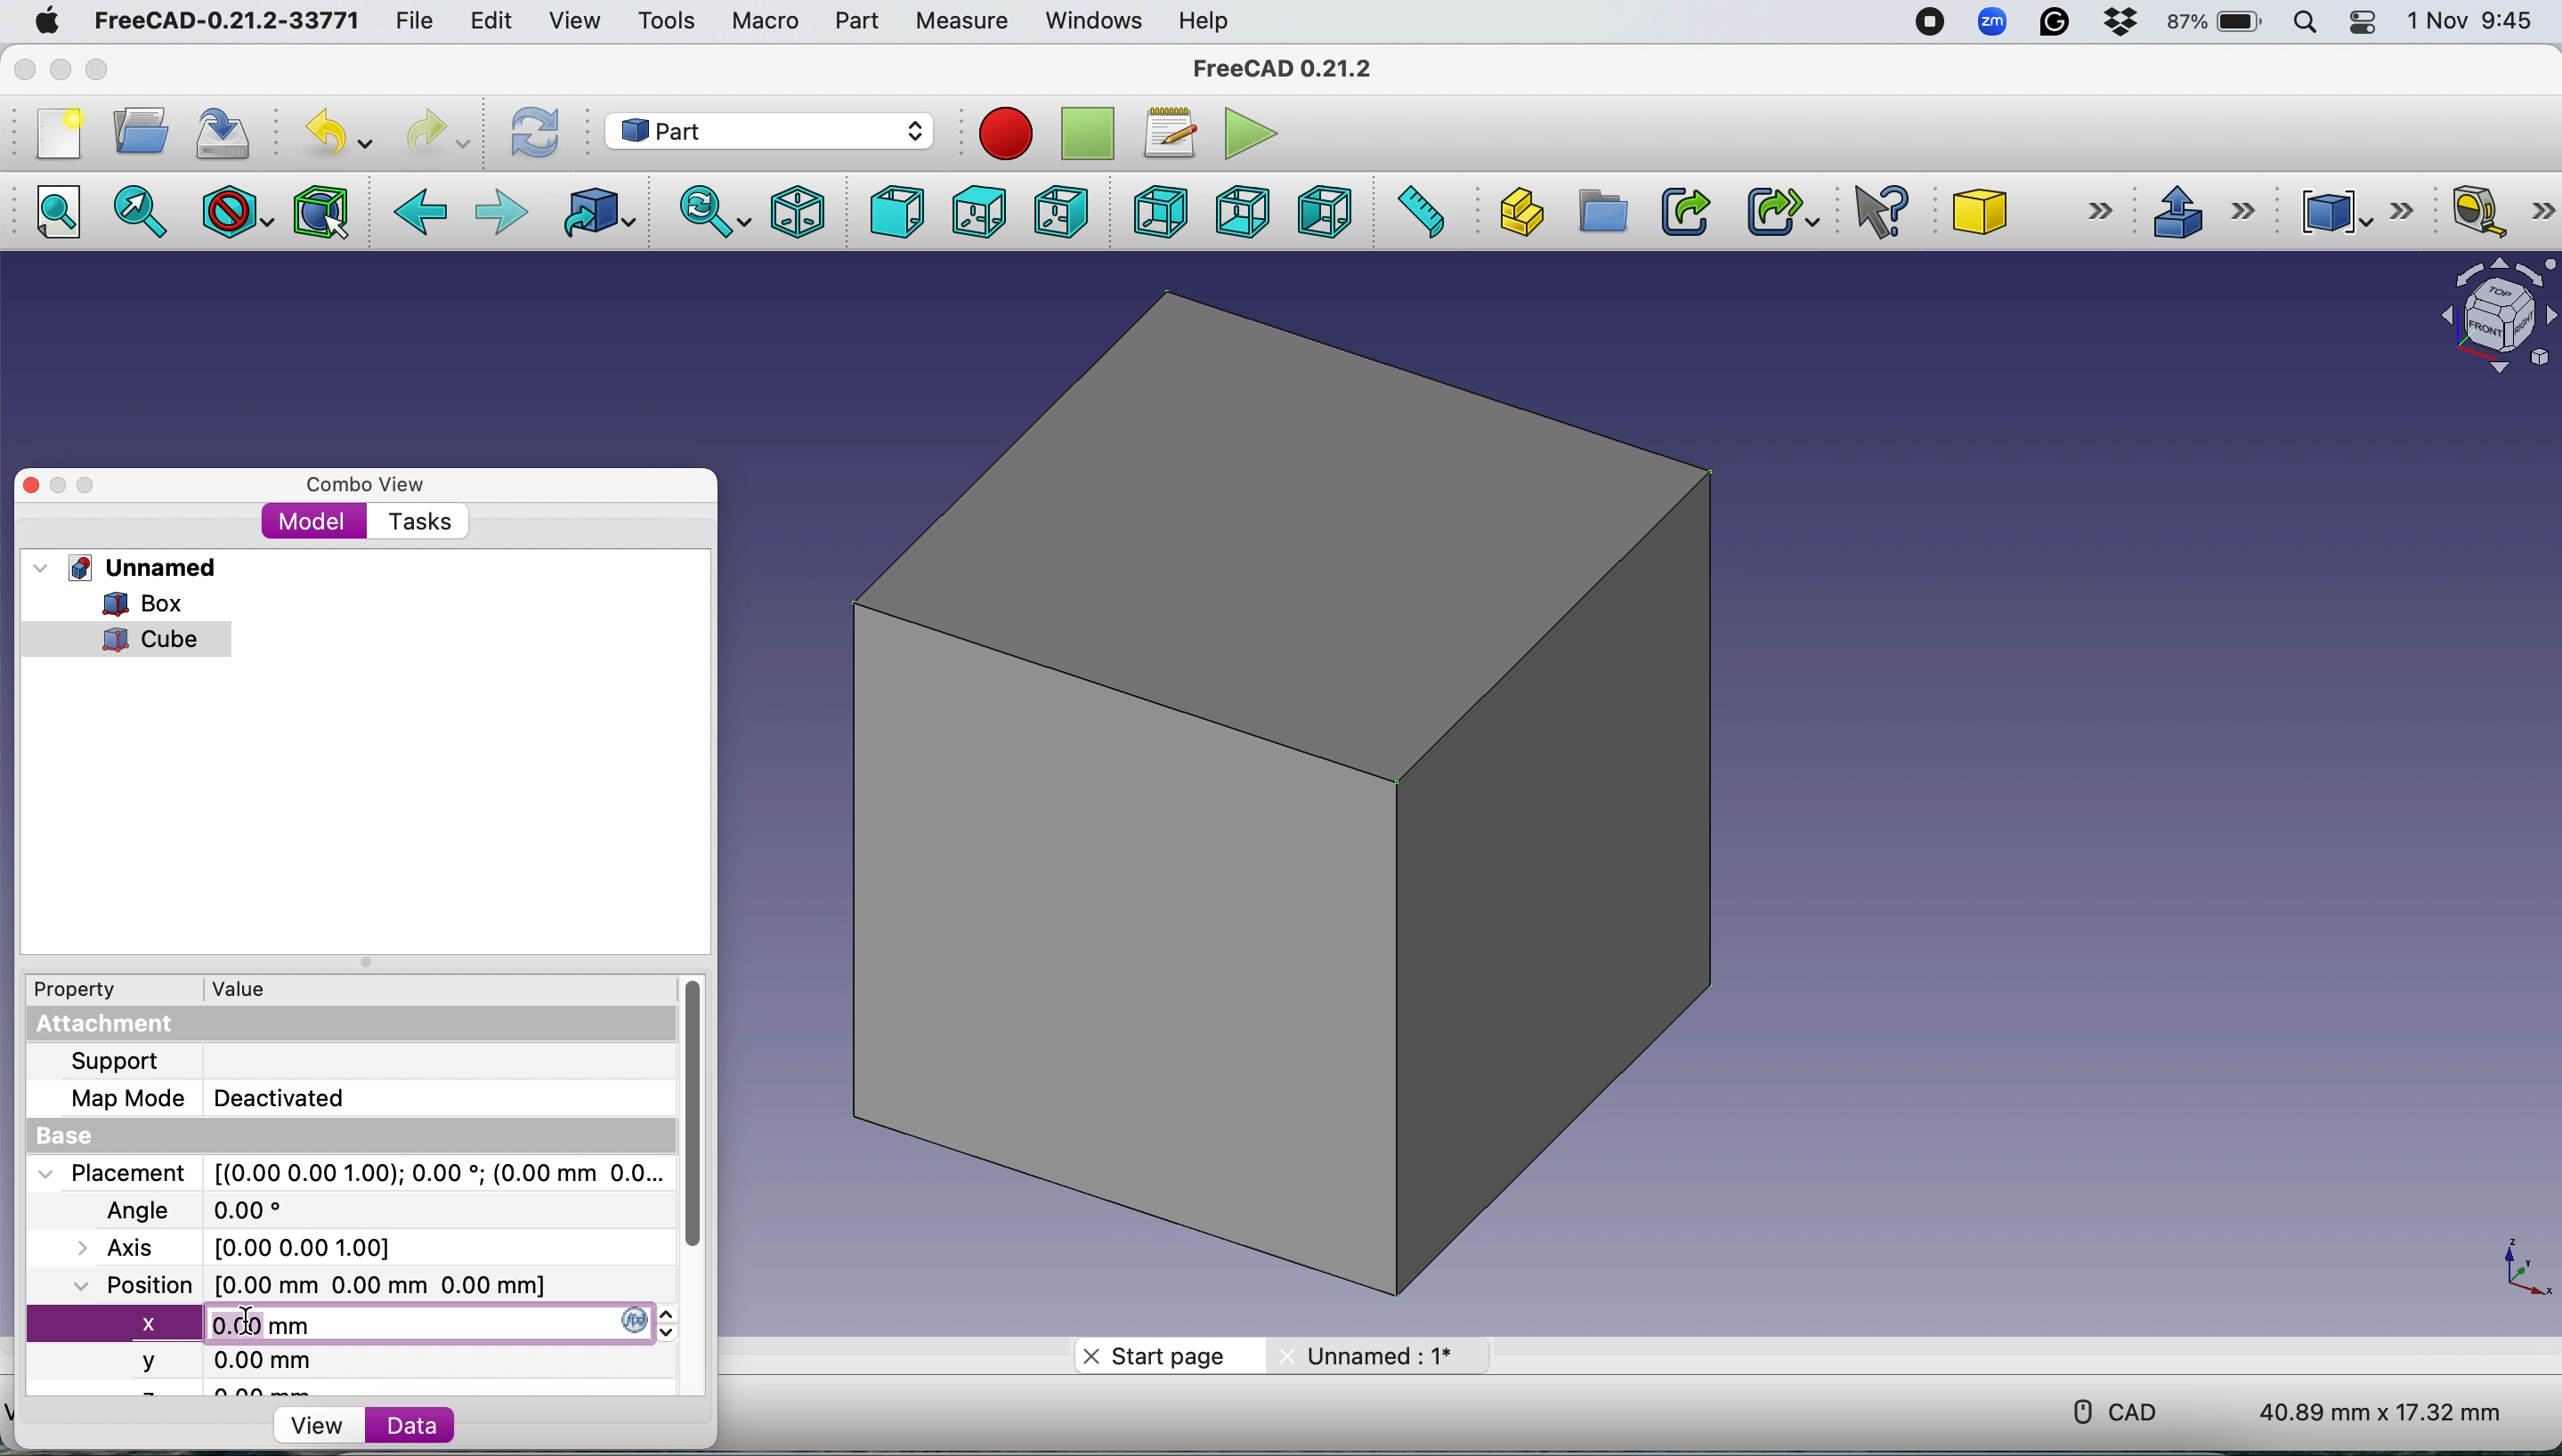 Image resolution: width=2562 pixels, height=1456 pixels. Describe the element at coordinates (60, 69) in the screenshot. I see `minimise` at that location.